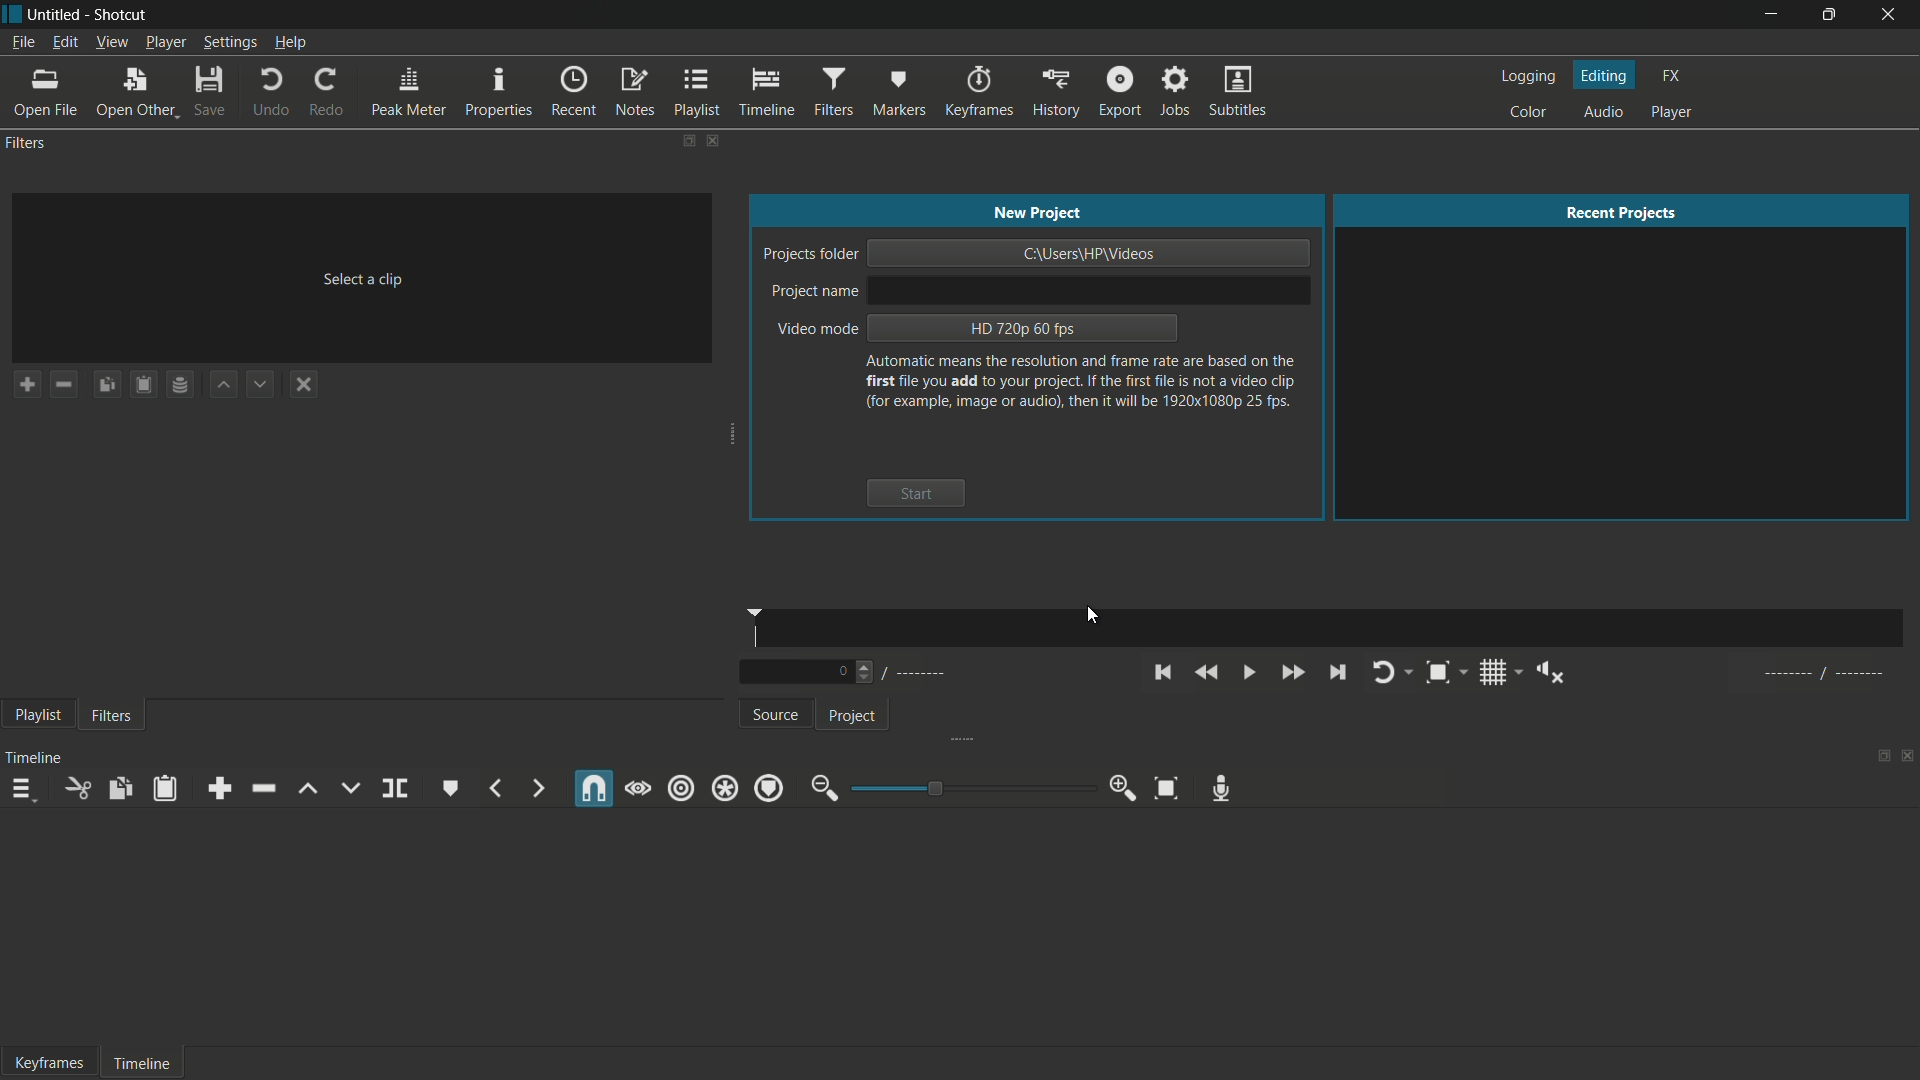  Describe the element at coordinates (262, 385) in the screenshot. I see `move filter down` at that location.